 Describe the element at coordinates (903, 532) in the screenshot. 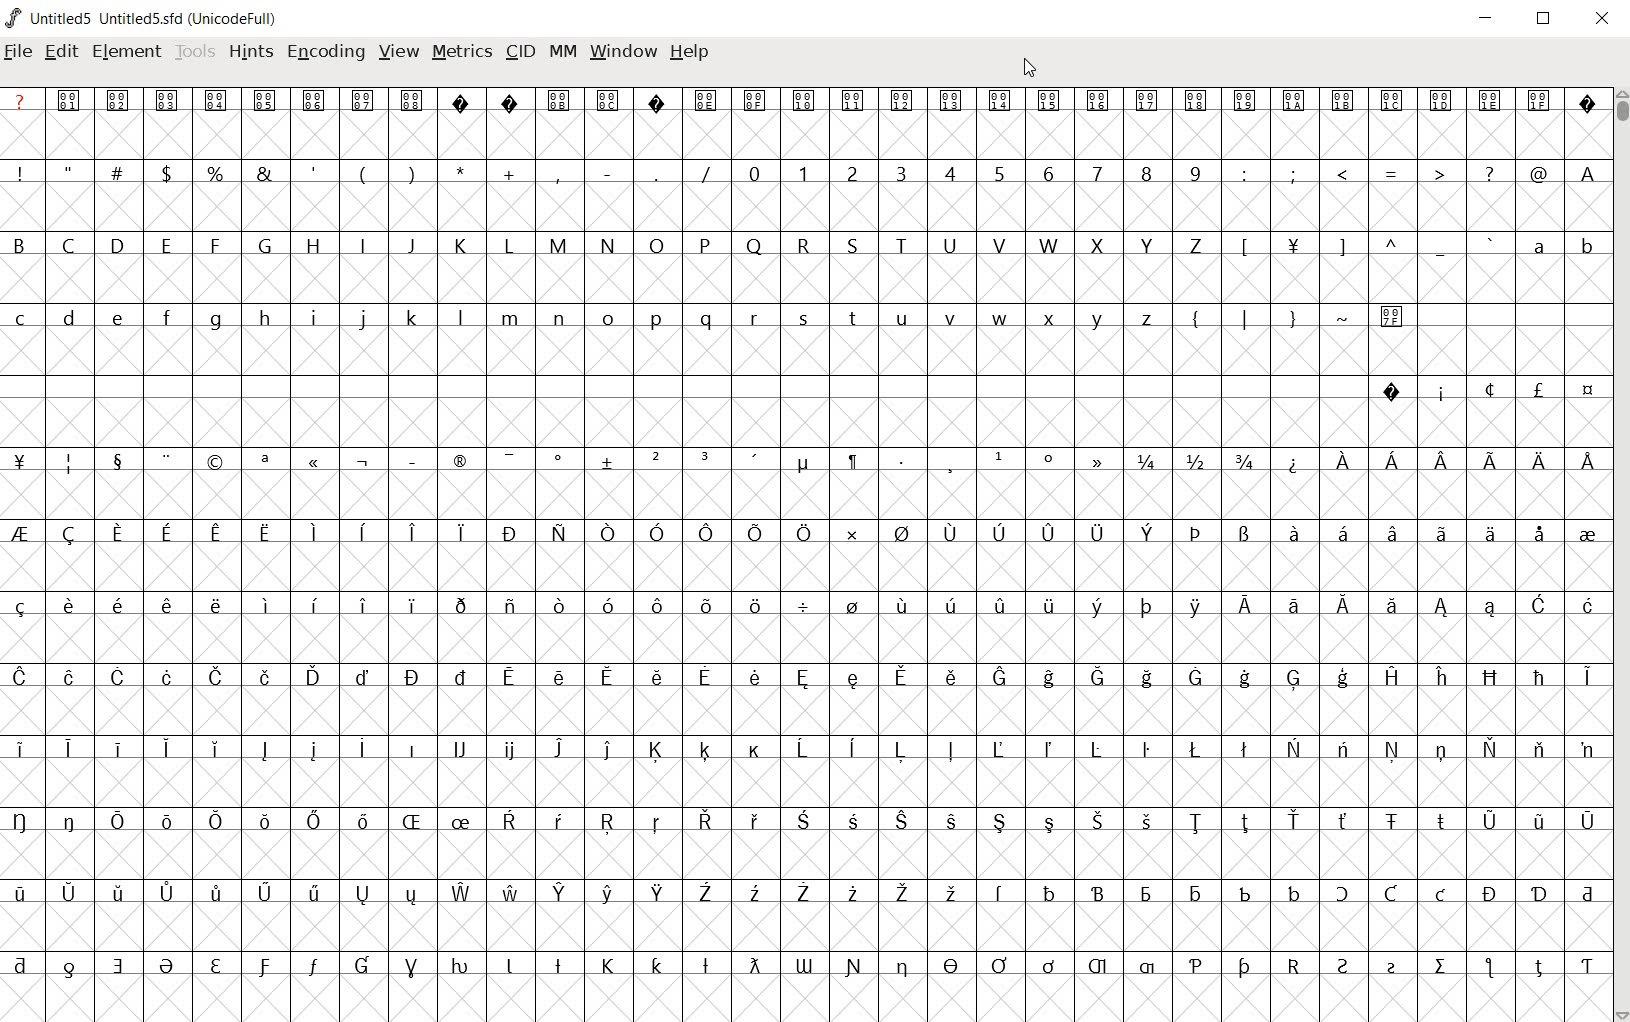

I see `Symbol` at that location.